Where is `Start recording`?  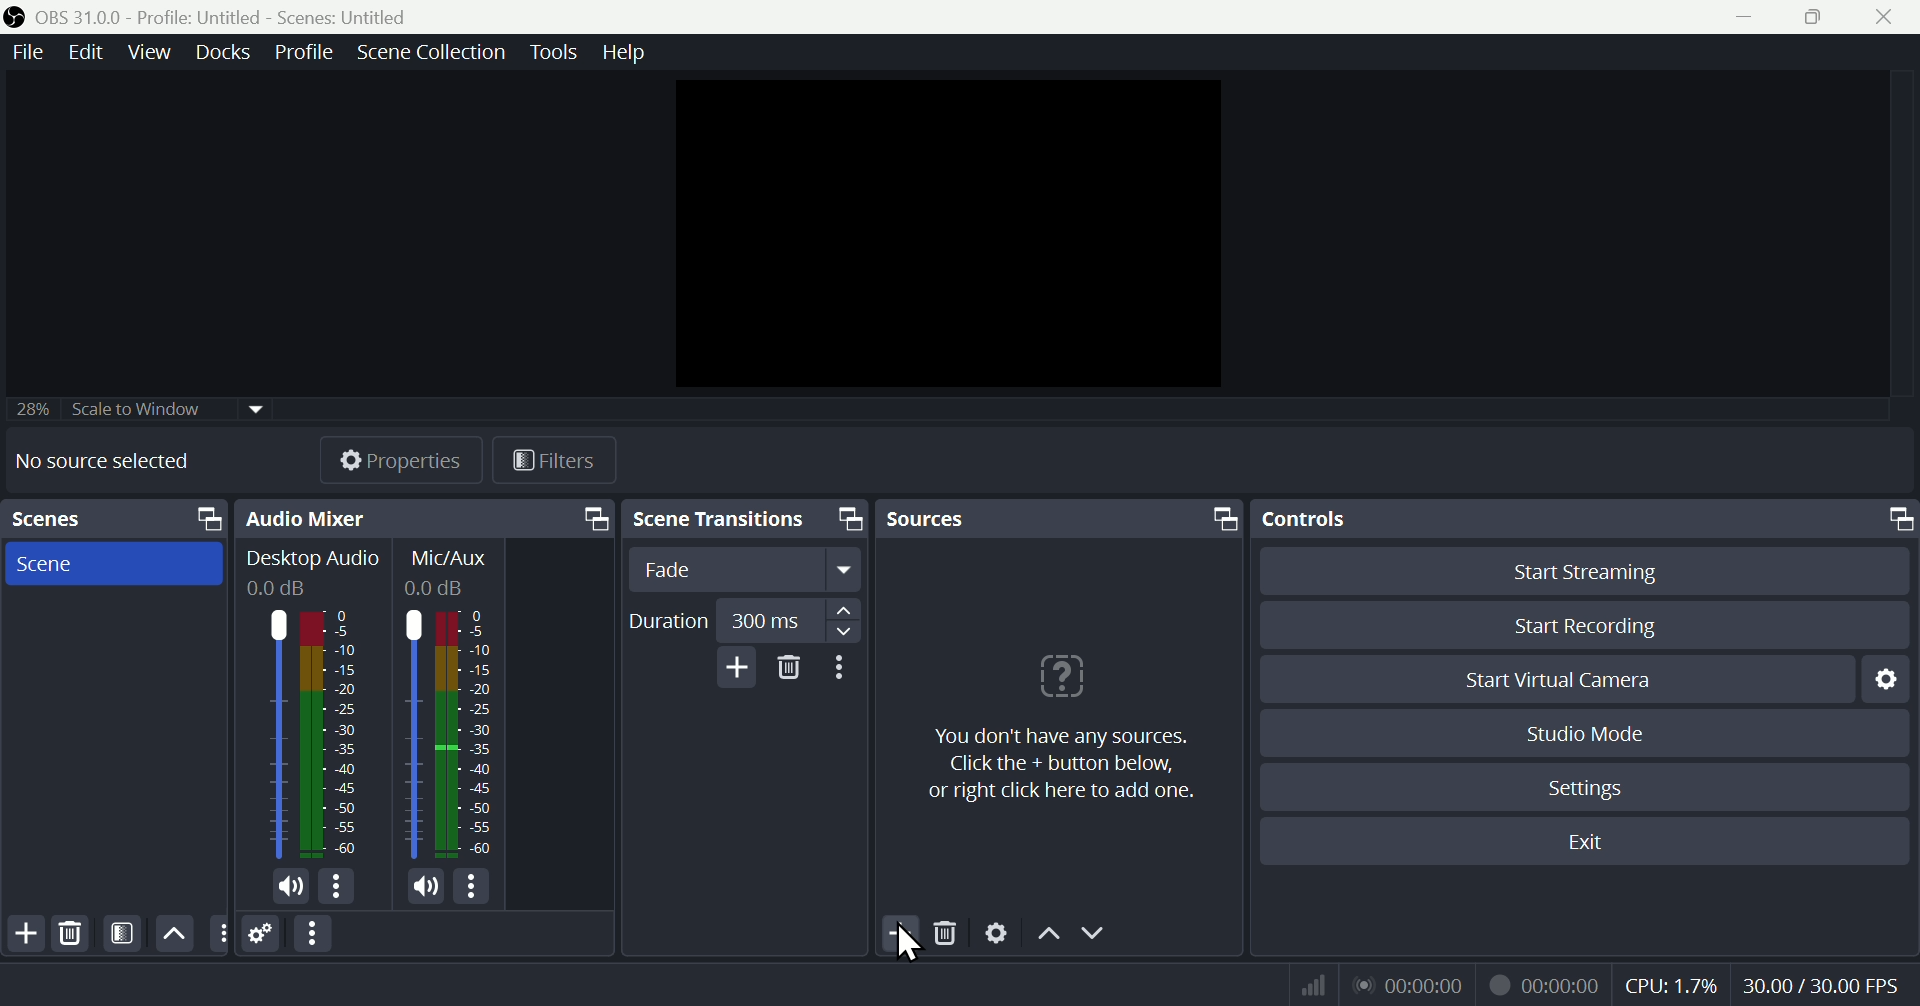 Start recording is located at coordinates (1588, 625).